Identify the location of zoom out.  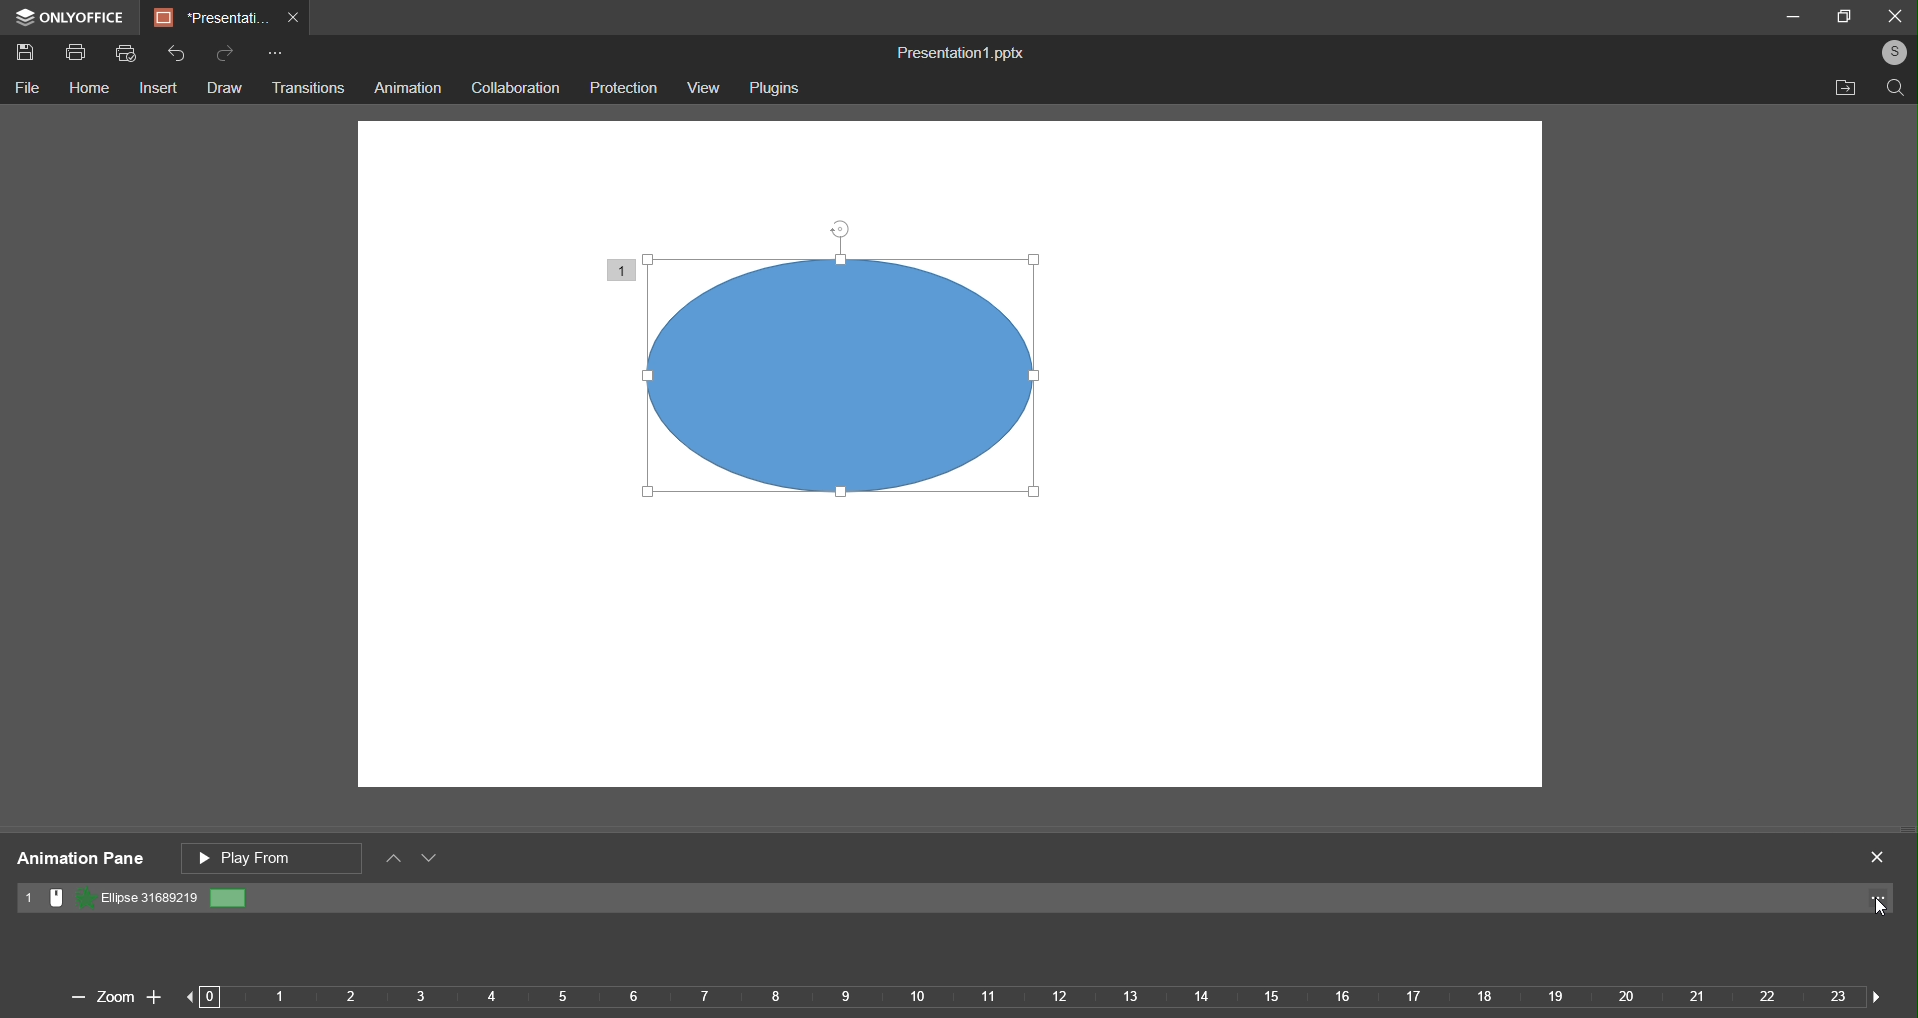
(72, 999).